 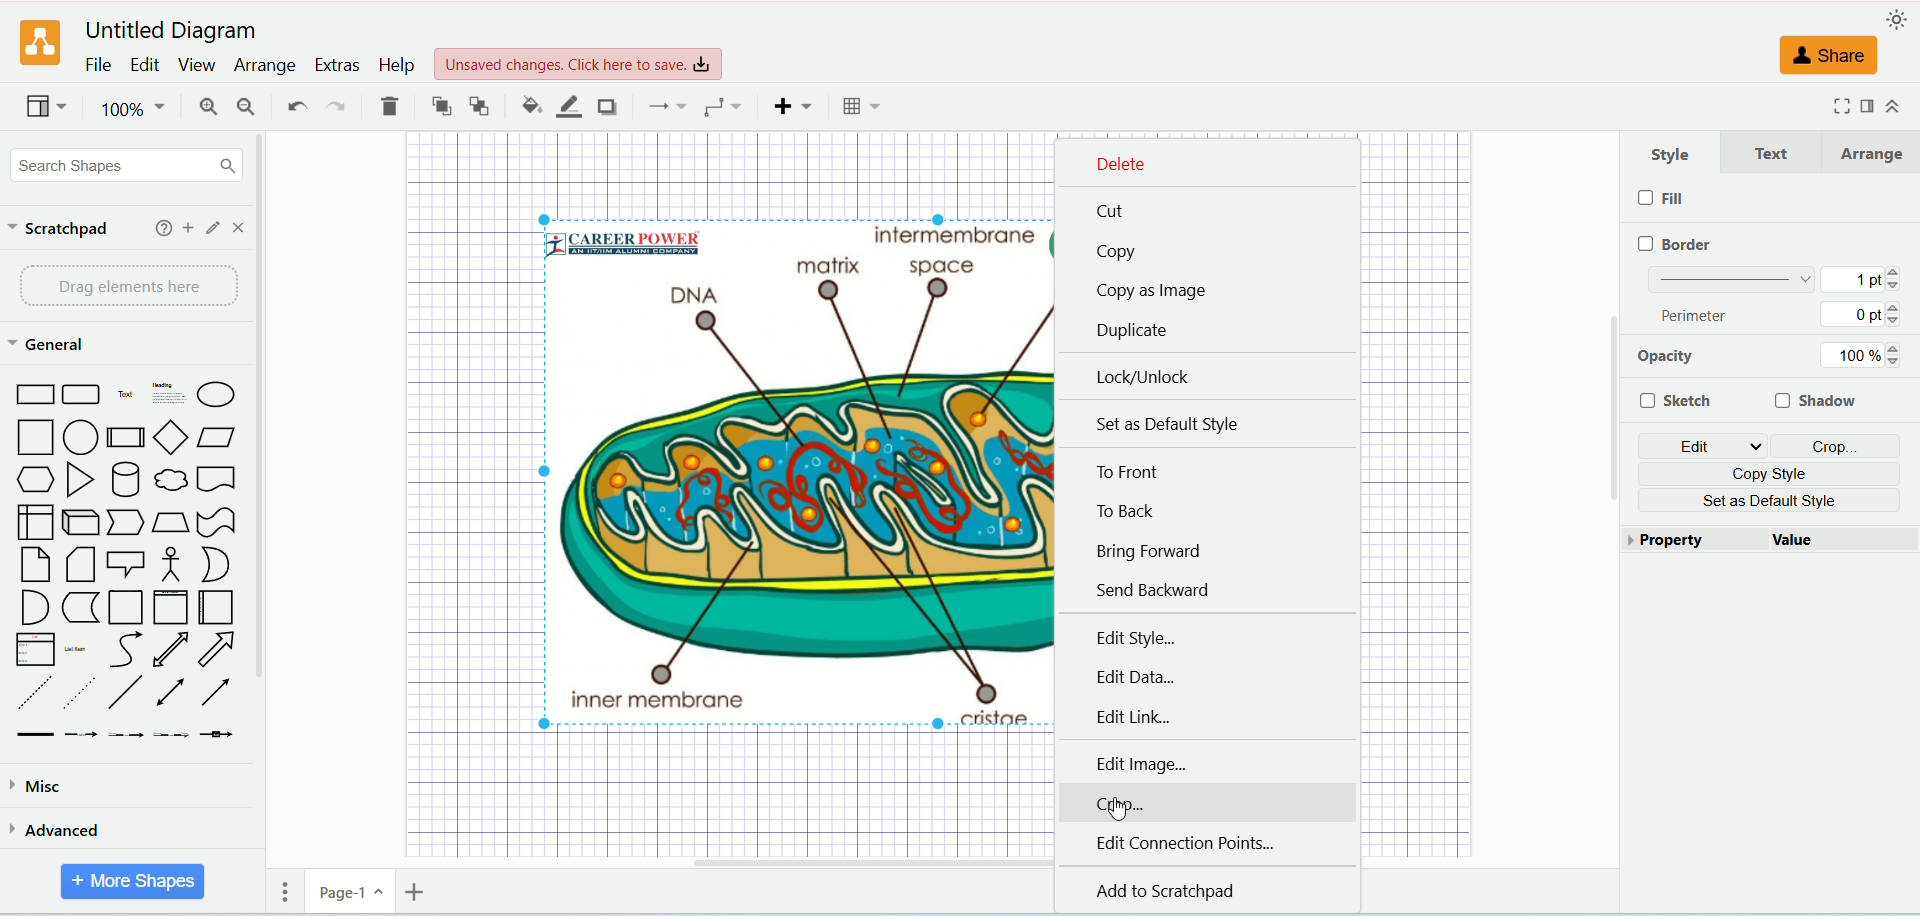 I want to click on pages, so click(x=291, y=890).